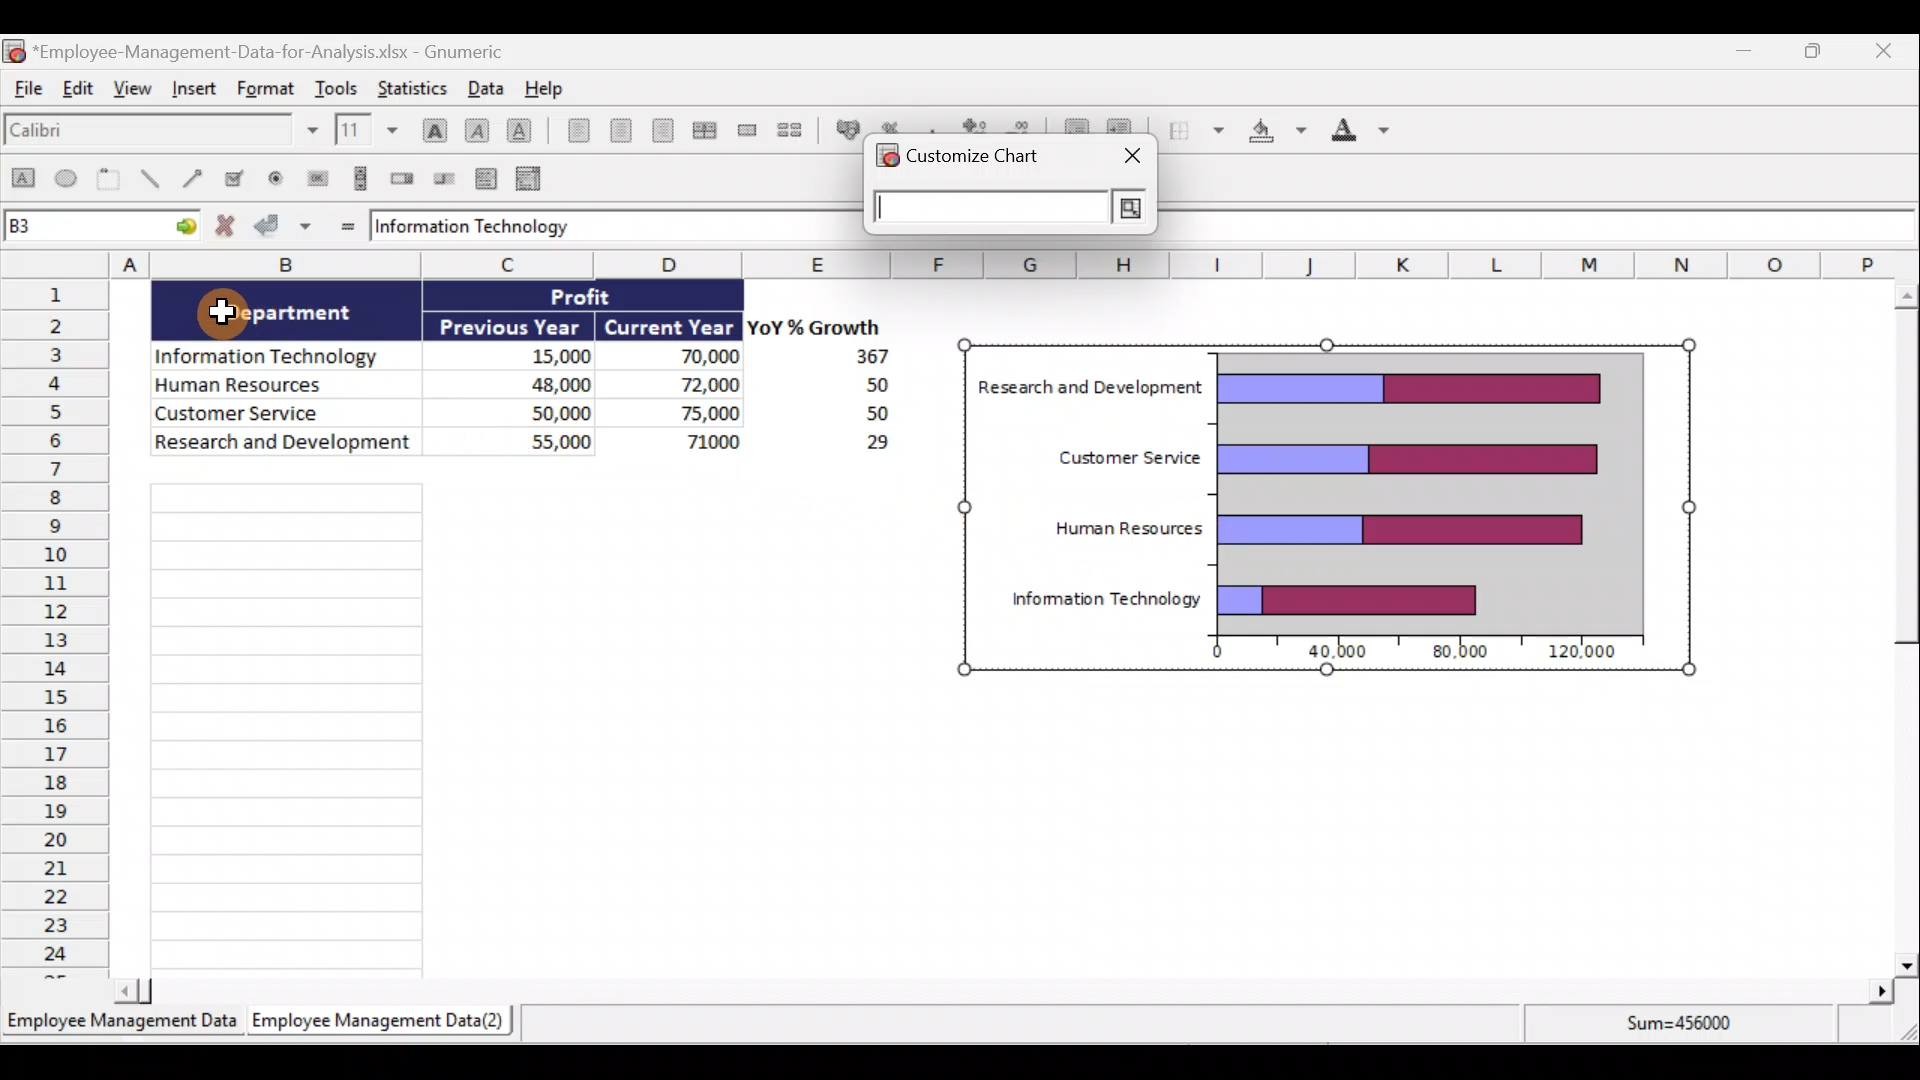 This screenshot has height=1080, width=1920. Describe the element at coordinates (226, 310) in the screenshot. I see `Cursor` at that location.